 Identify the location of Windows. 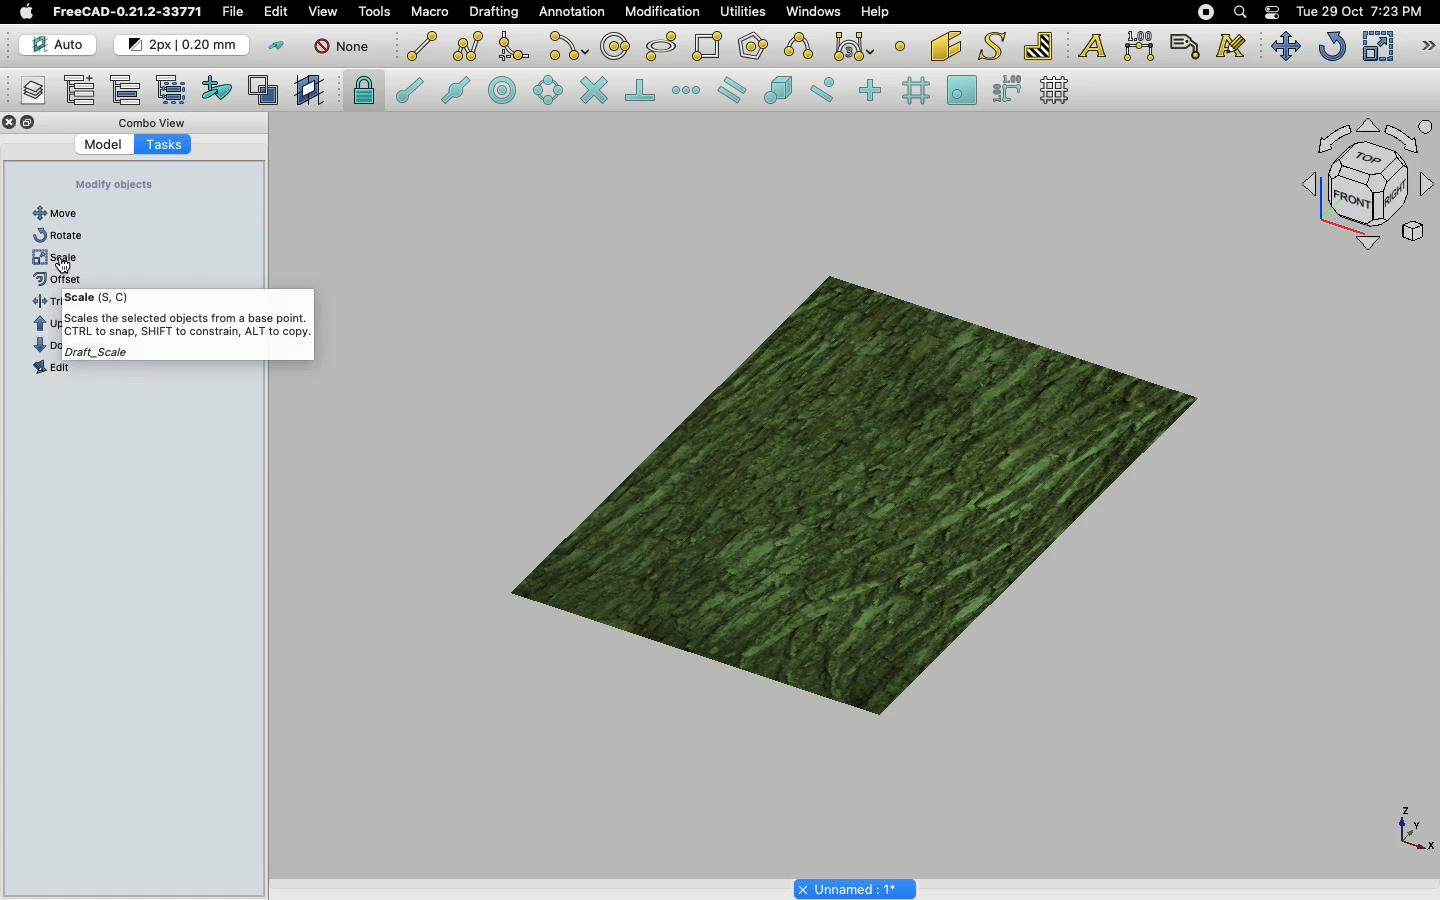
(811, 12).